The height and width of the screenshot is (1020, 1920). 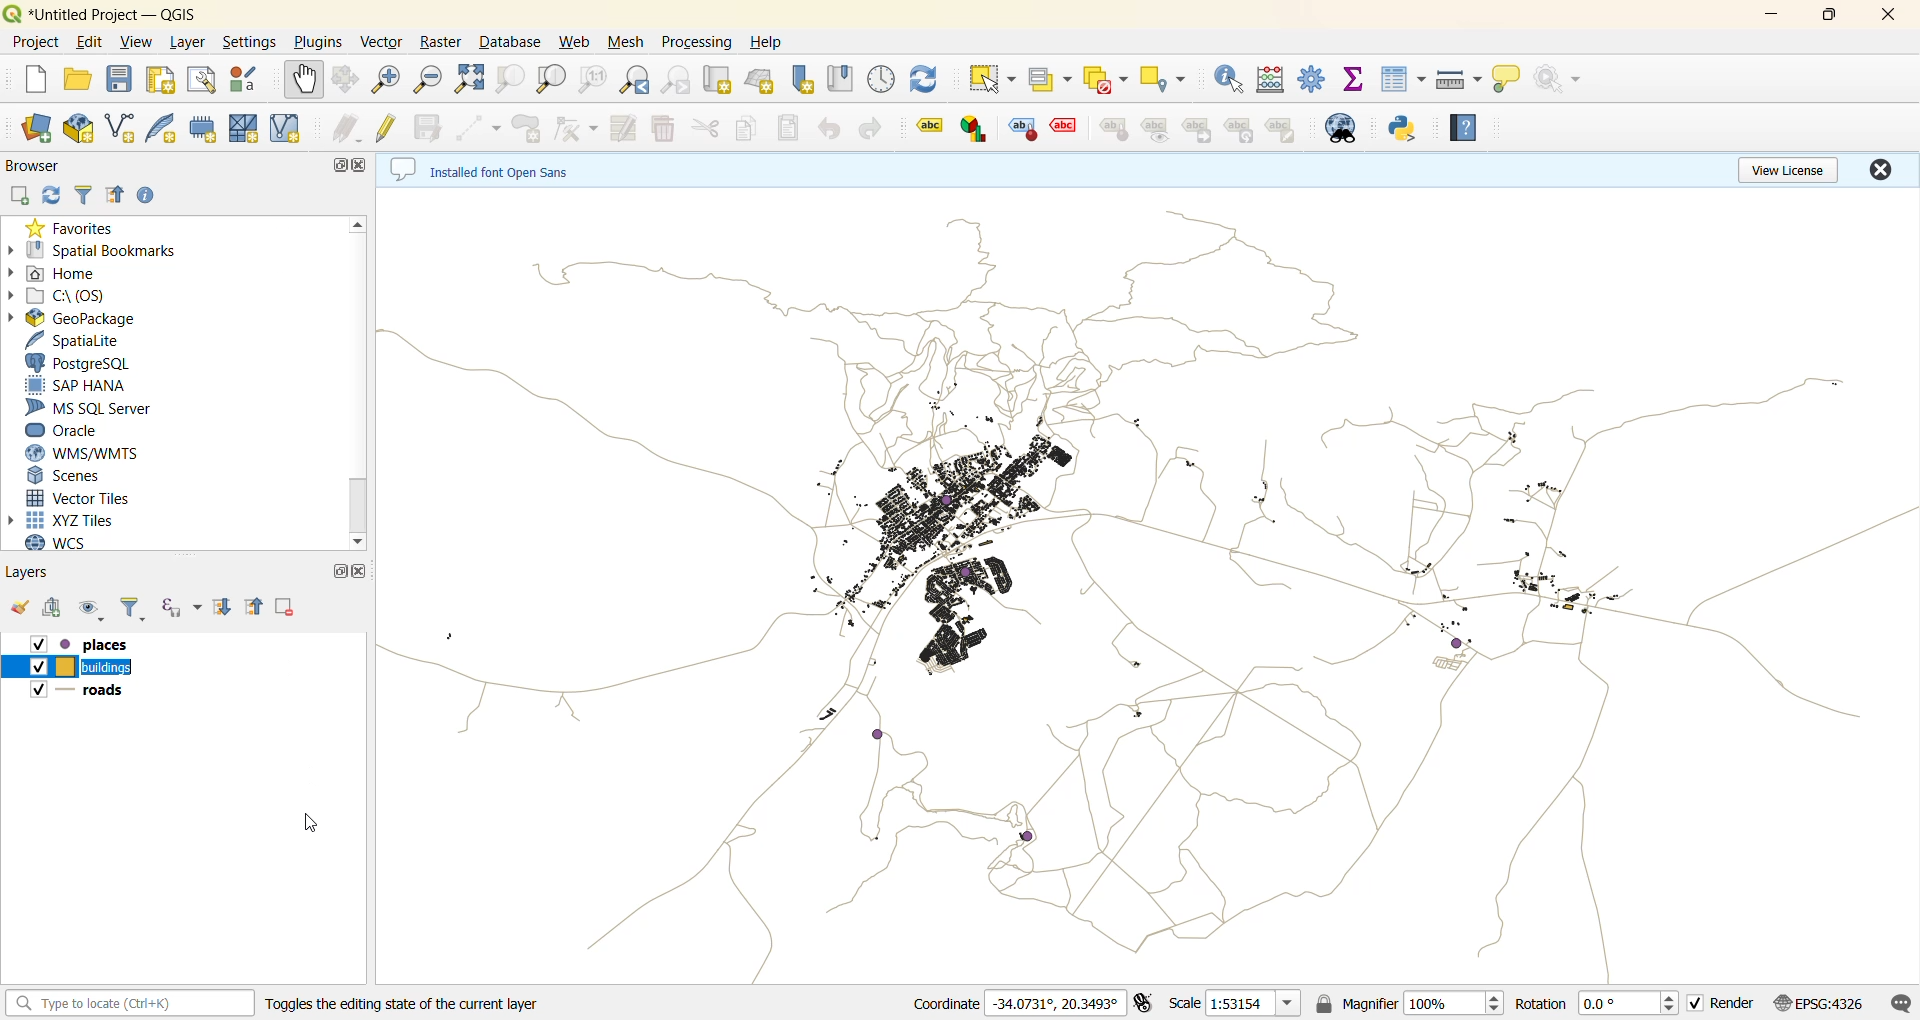 What do you see at coordinates (123, 82) in the screenshot?
I see `save` at bounding box center [123, 82].